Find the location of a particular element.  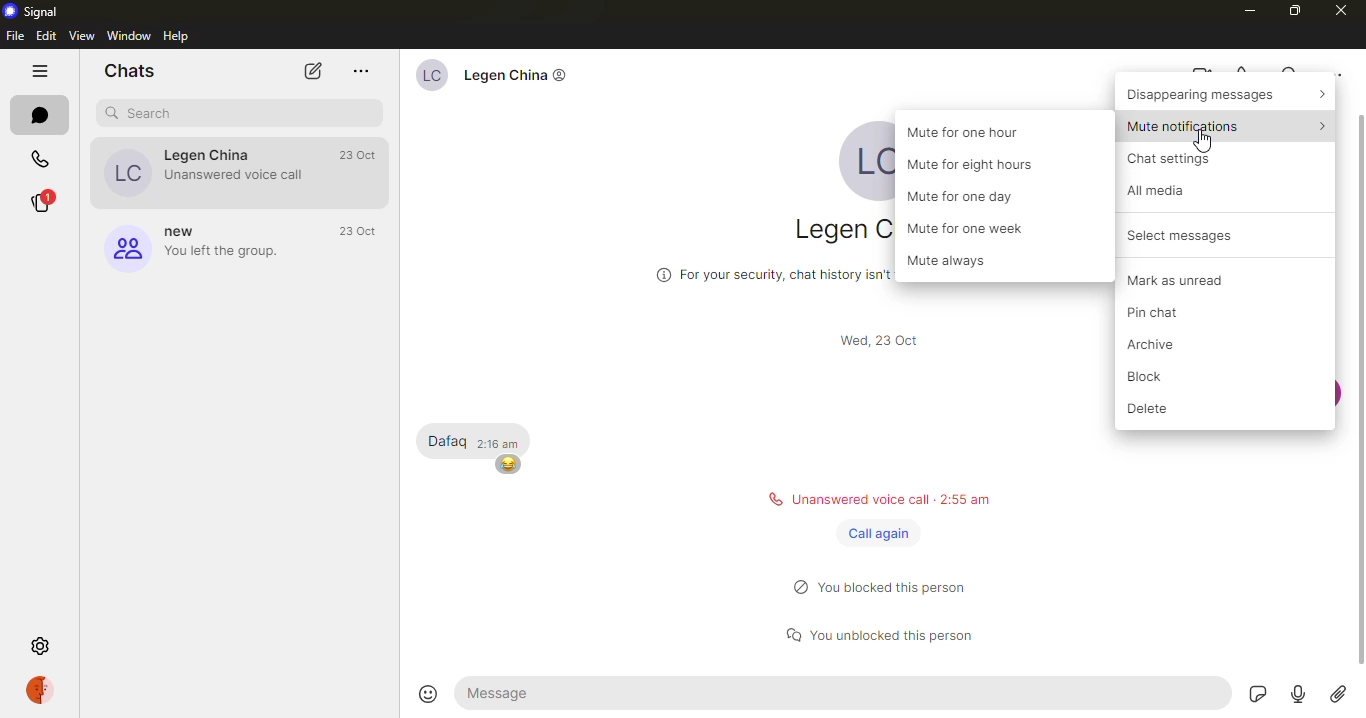

call again is located at coordinates (877, 533).